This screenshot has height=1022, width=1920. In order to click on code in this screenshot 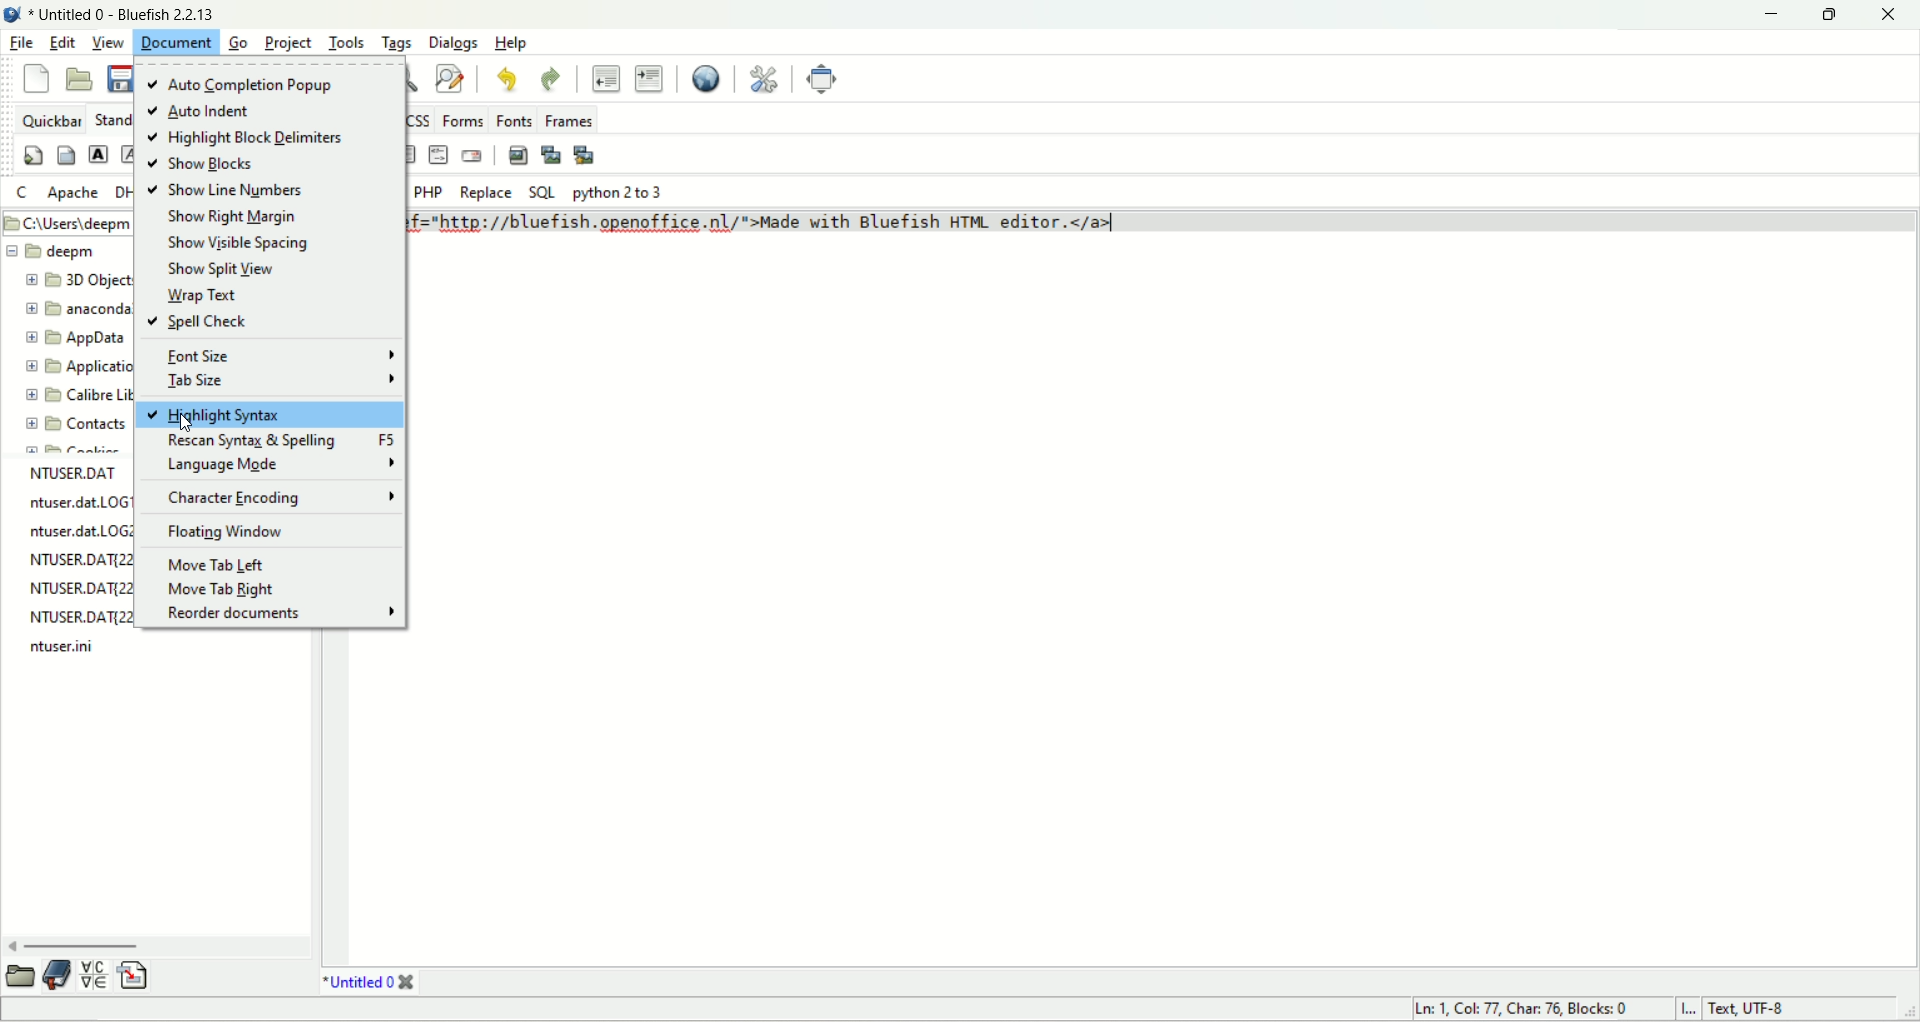, I will do `click(1159, 221)`.